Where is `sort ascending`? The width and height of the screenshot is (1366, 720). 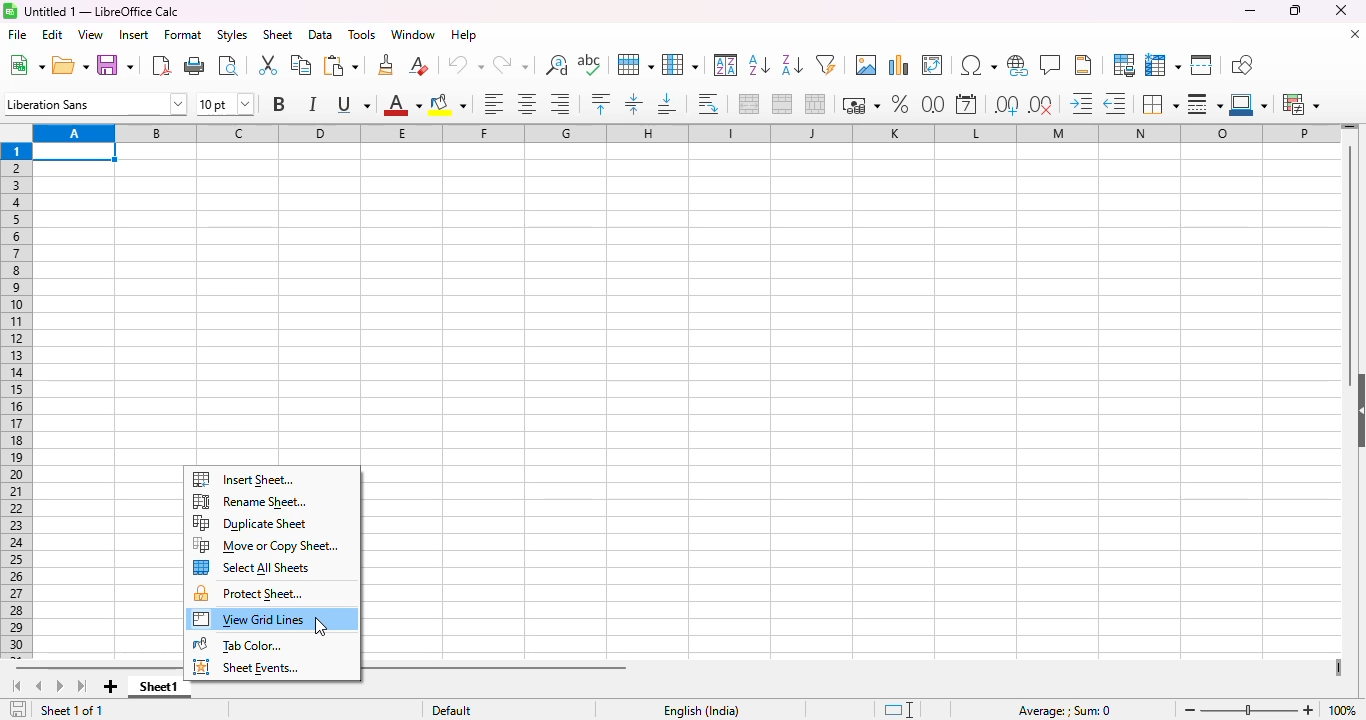
sort ascending is located at coordinates (759, 65).